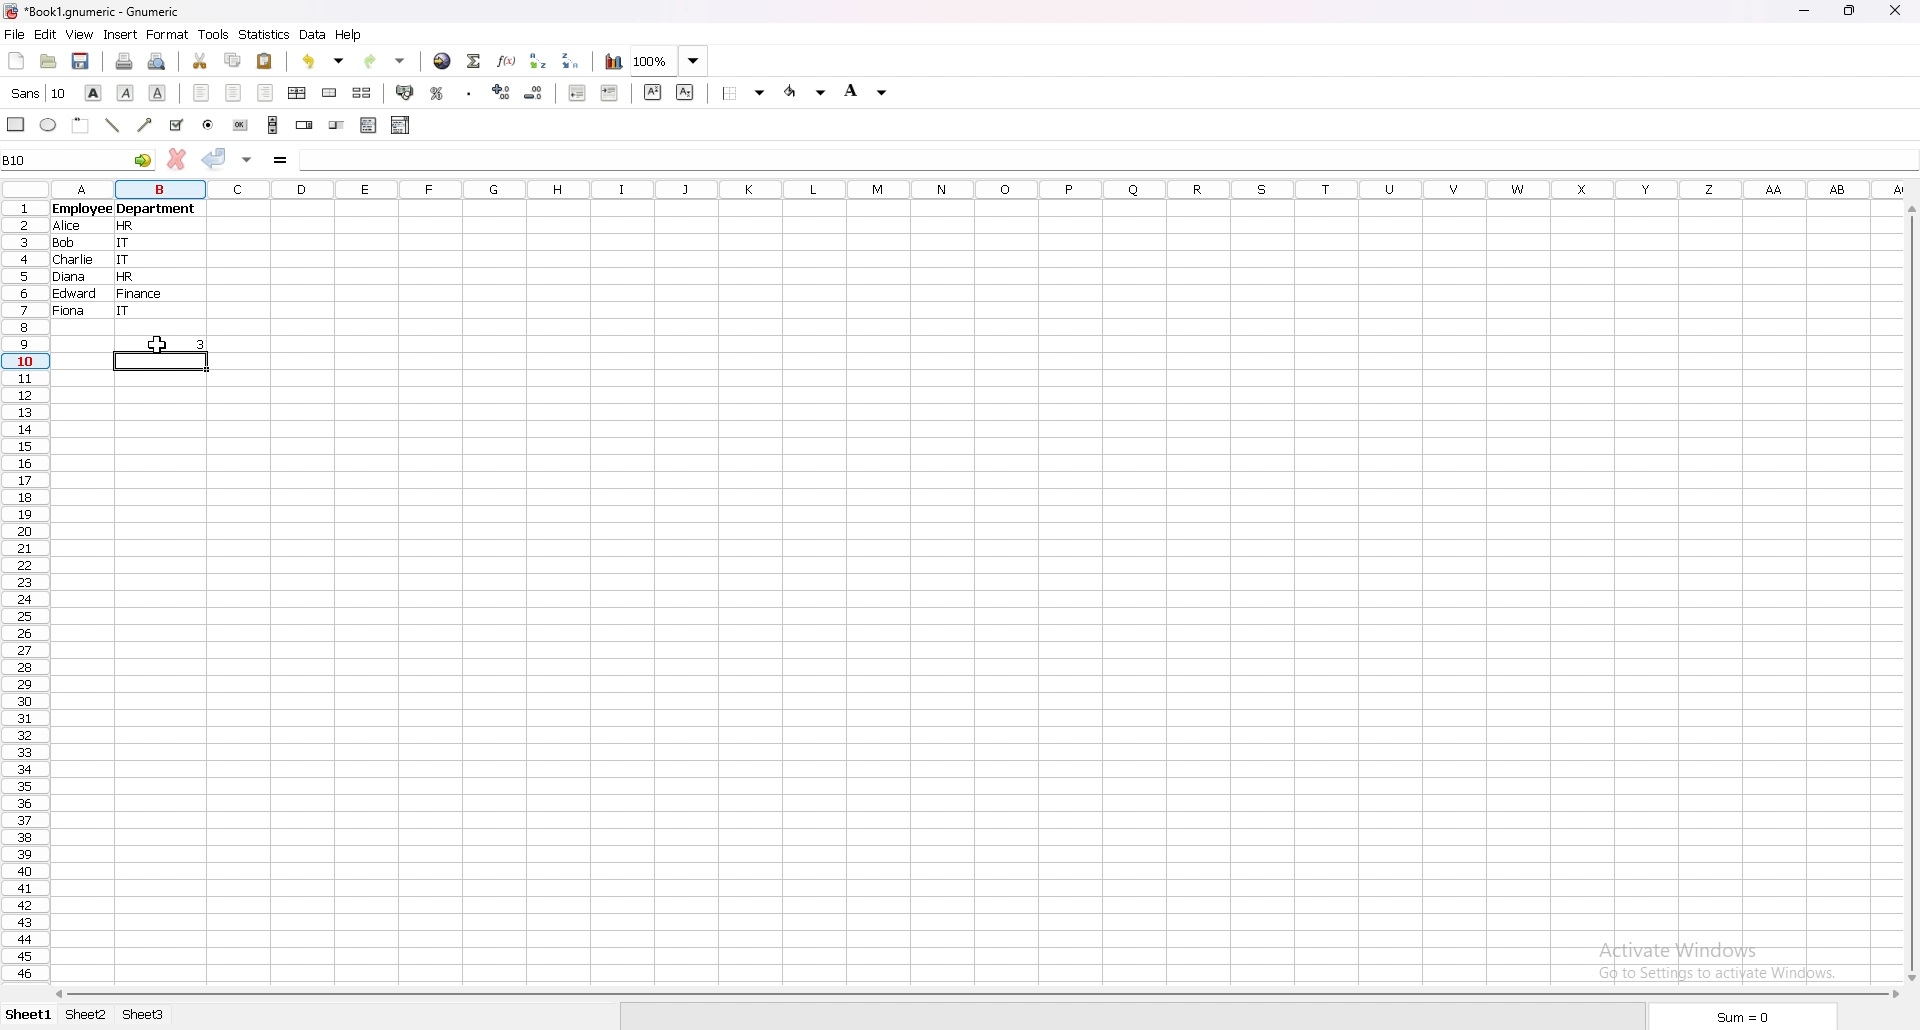  Describe the element at coordinates (266, 94) in the screenshot. I see `right align` at that location.